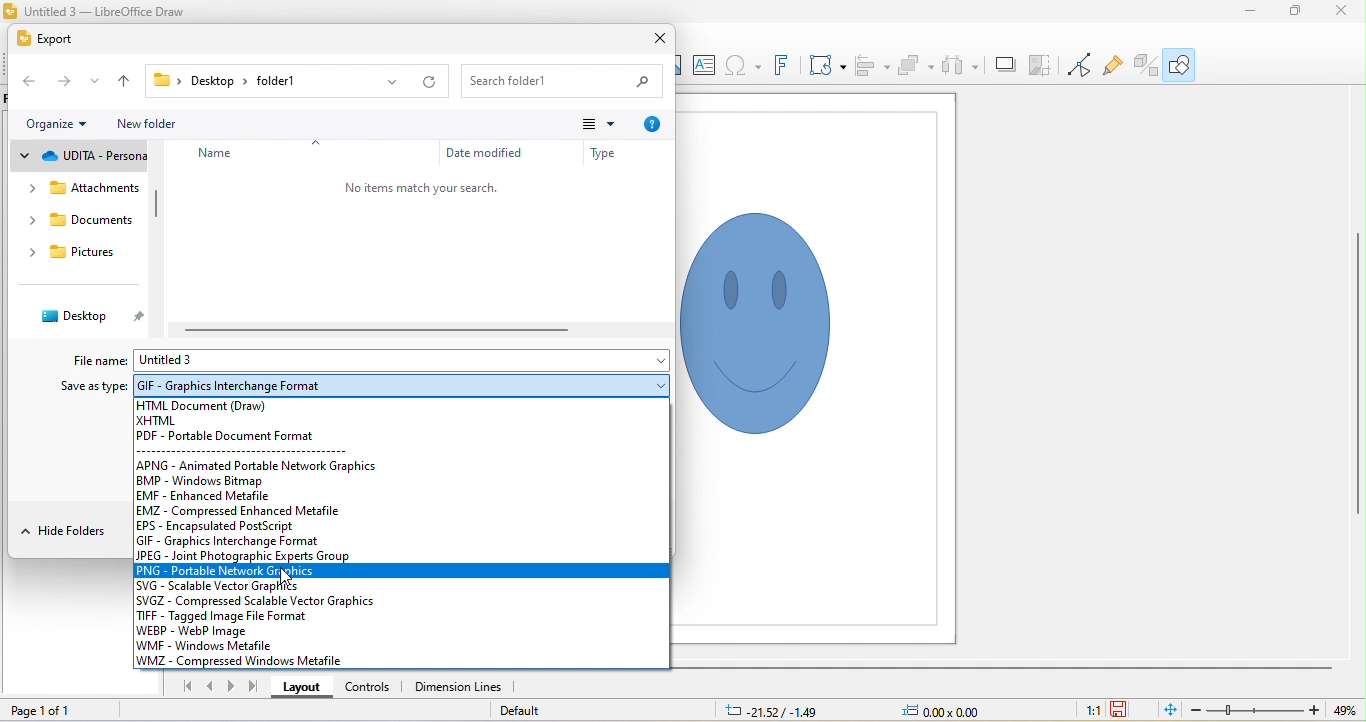 This screenshot has height=722, width=1366. I want to click on first slide, so click(191, 686).